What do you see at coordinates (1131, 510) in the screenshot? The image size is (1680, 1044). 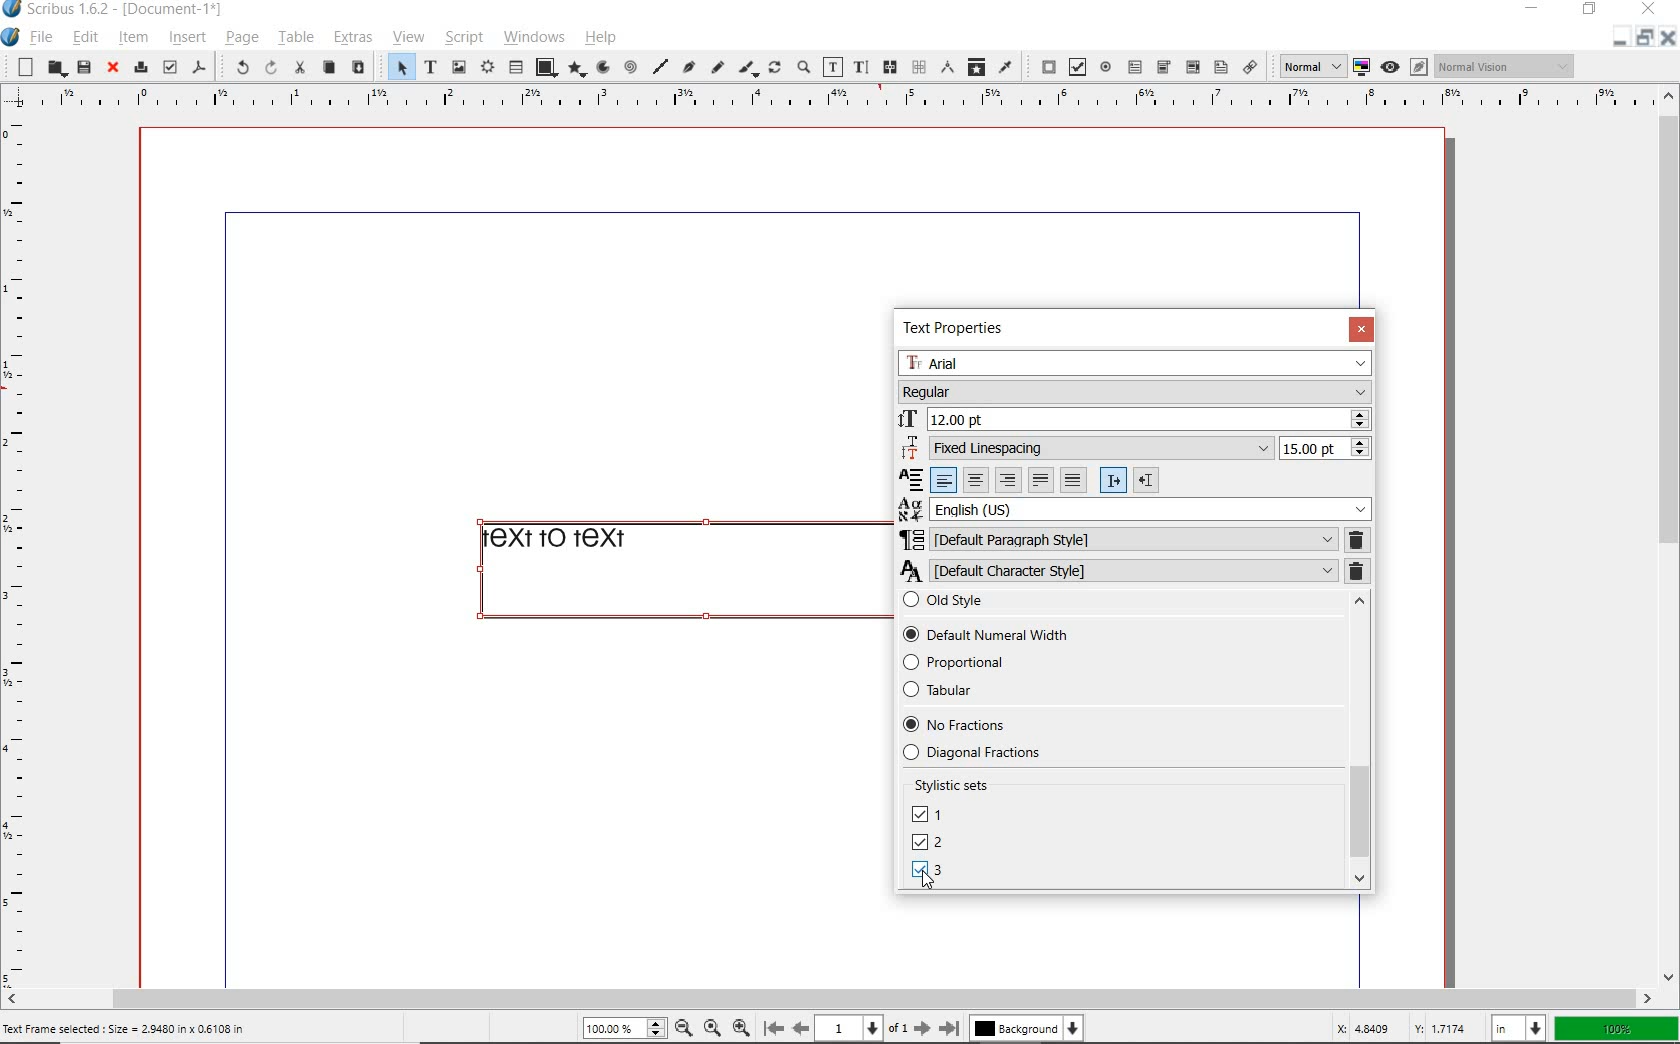 I see `English (US)` at bounding box center [1131, 510].